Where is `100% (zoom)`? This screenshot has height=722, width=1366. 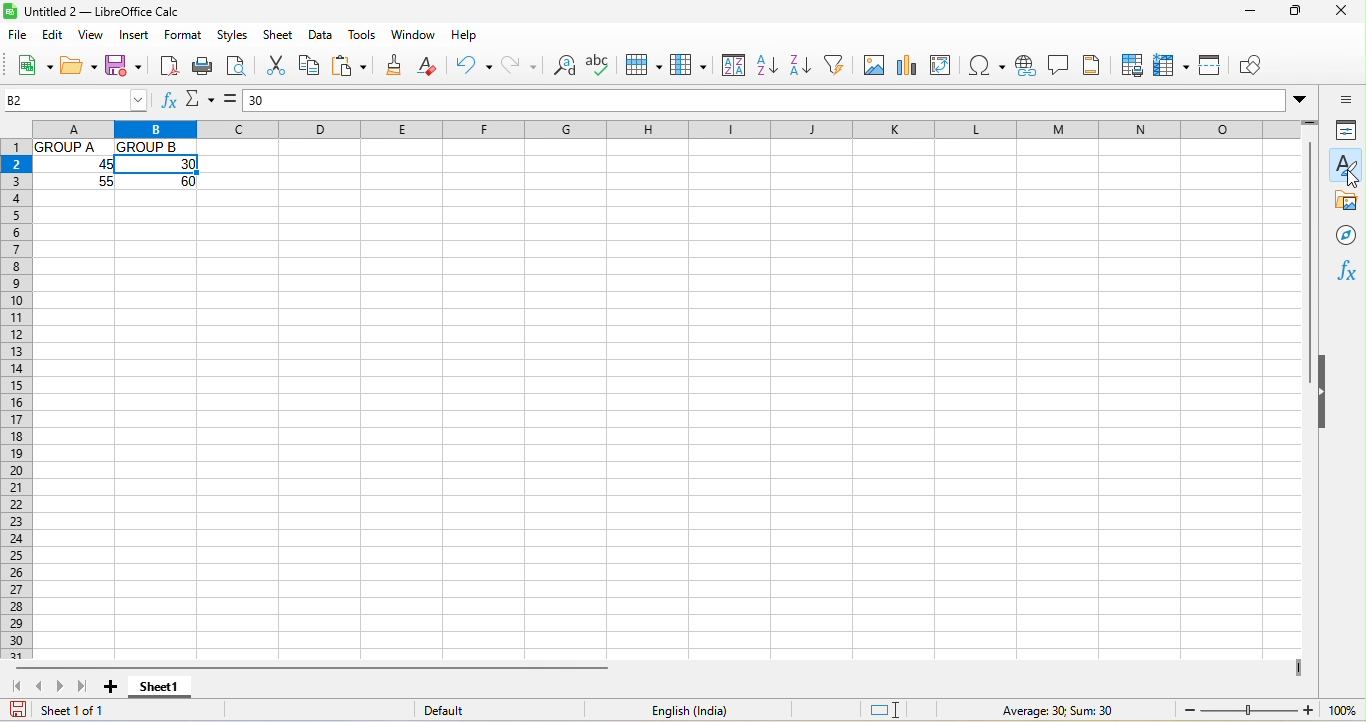 100% (zoom) is located at coordinates (1342, 711).